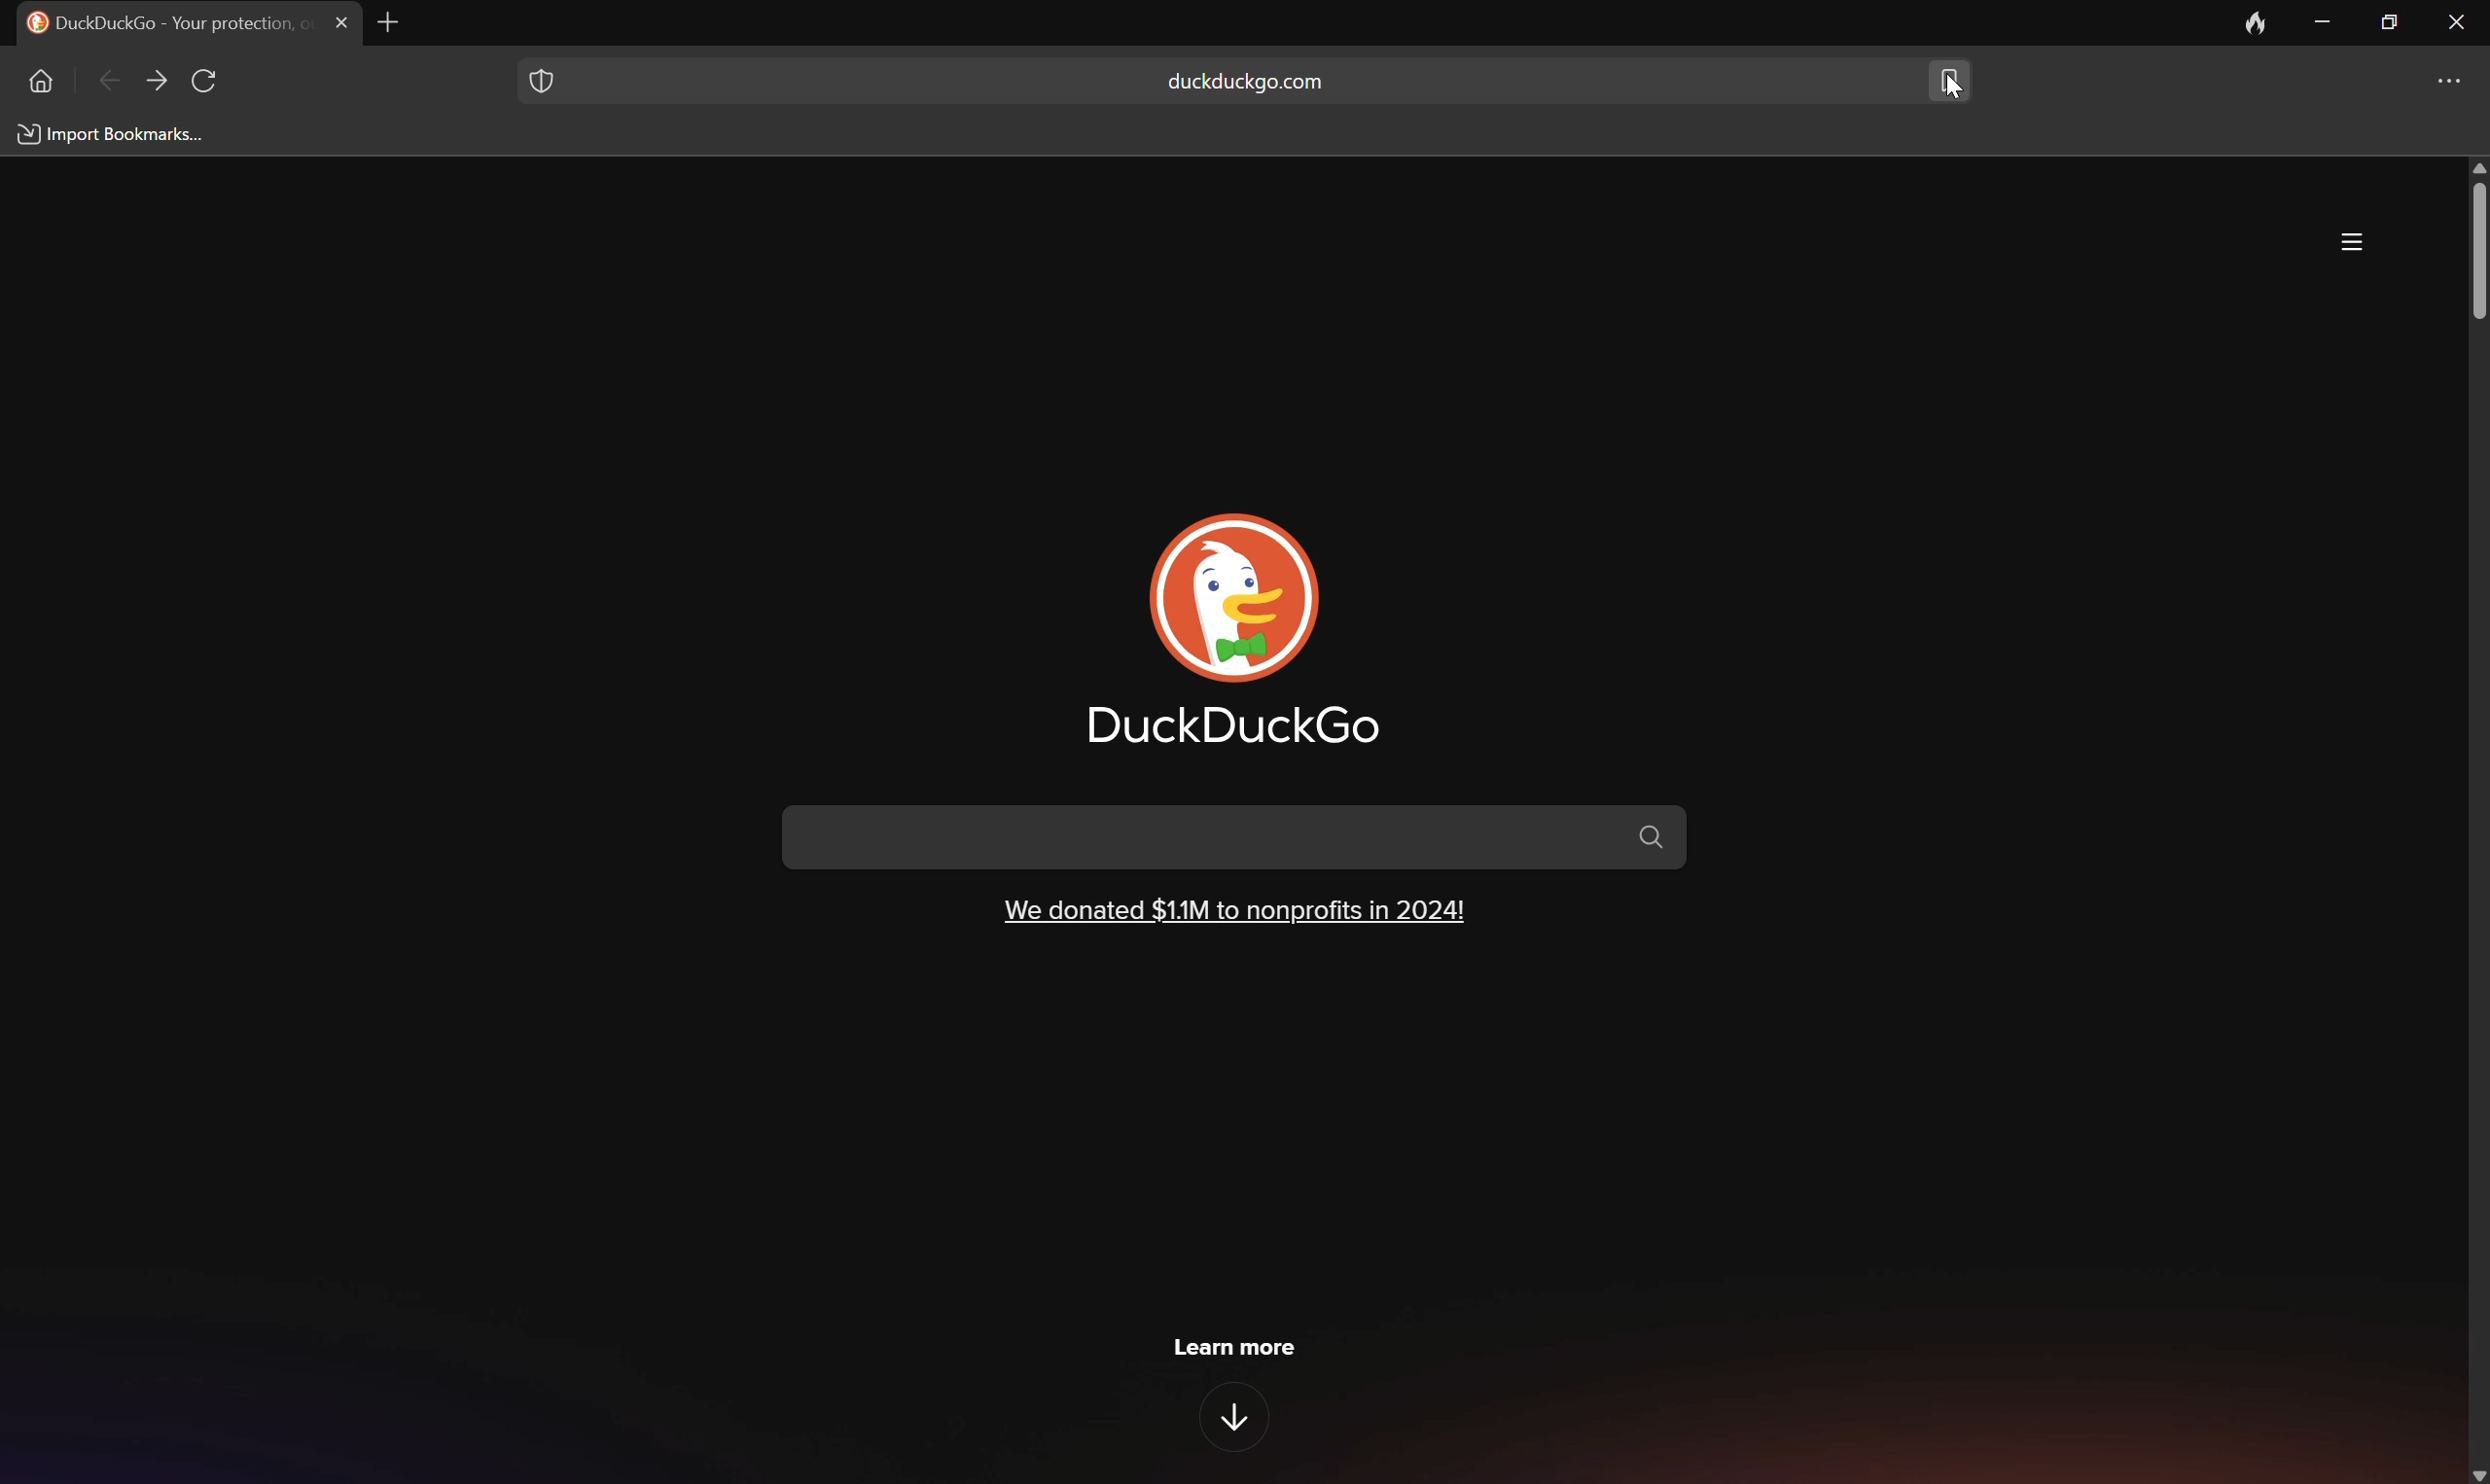 Image resolution: width=2490 pixels, height=1484 pixels. I want to click on DuckDuckGo logo, so click(1237, 598).